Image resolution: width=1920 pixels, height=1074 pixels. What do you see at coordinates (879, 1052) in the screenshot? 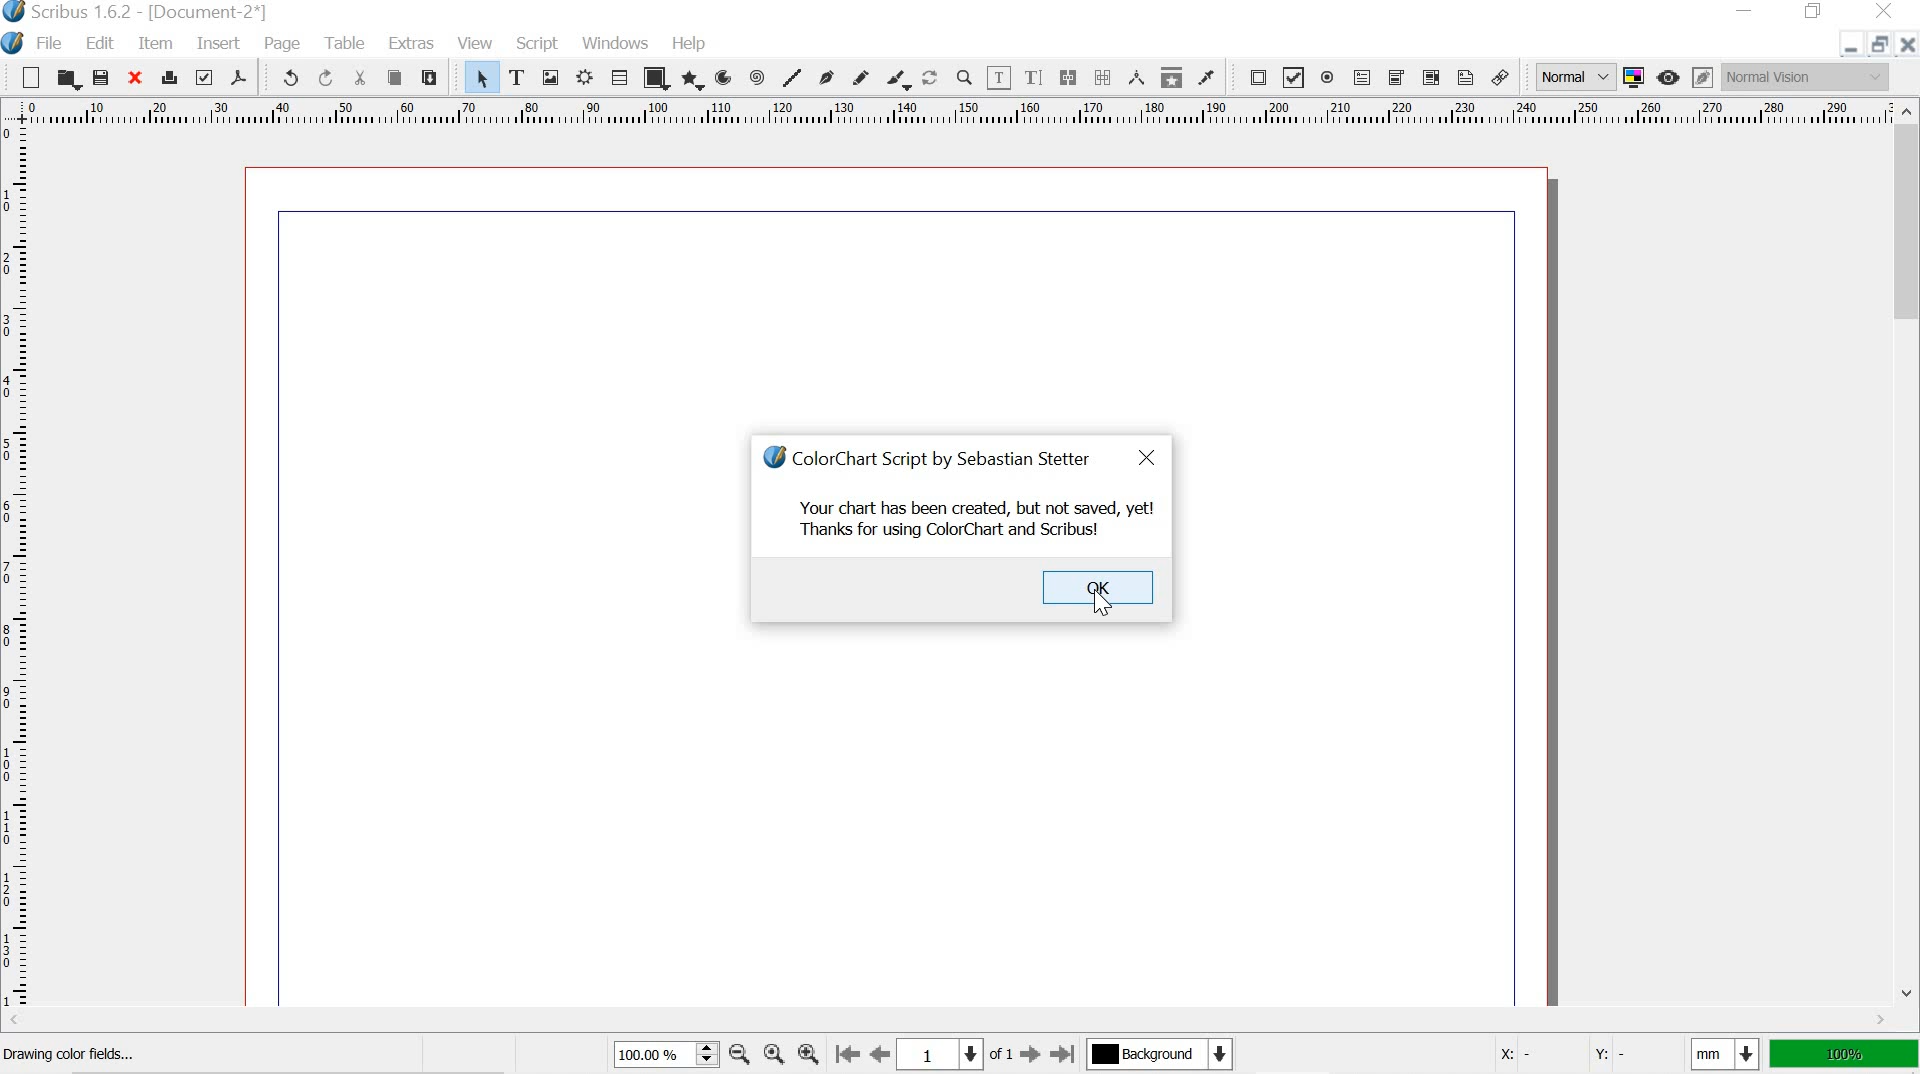
I see `Previous page` at bounding box center [879, 1052].